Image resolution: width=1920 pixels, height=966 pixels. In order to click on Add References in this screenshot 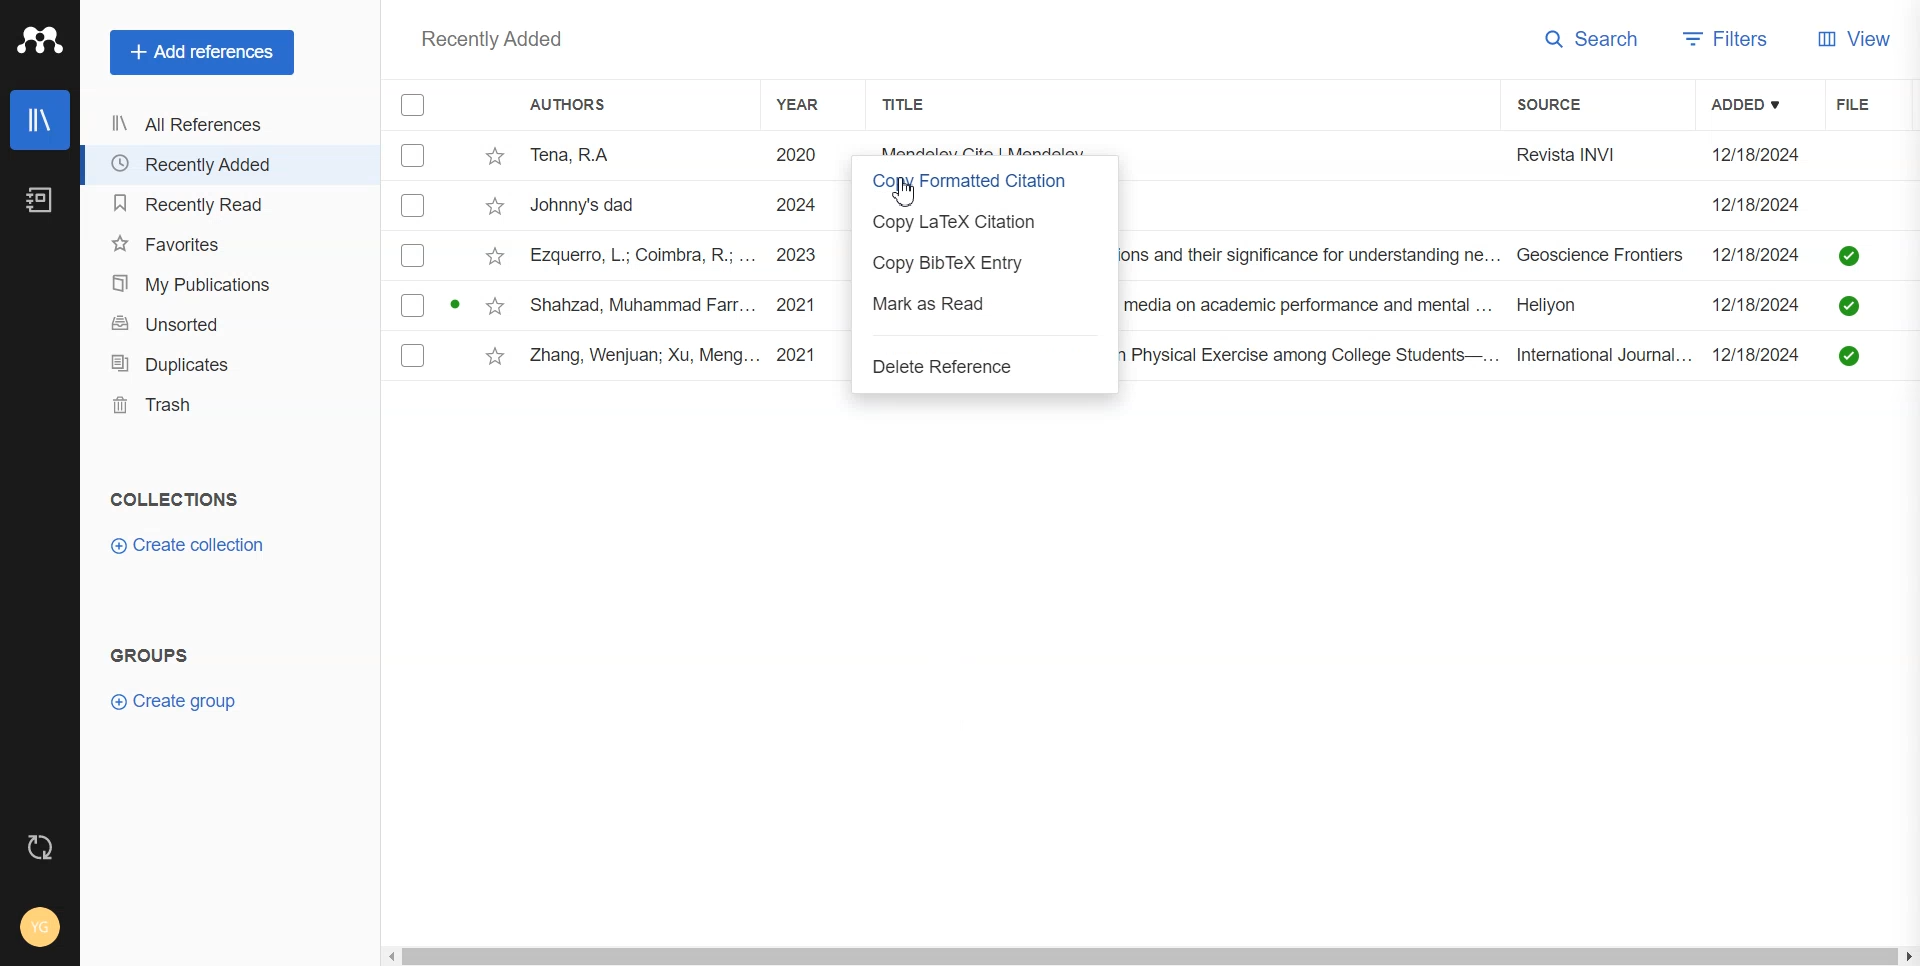, I will do `click(203, 53)`.